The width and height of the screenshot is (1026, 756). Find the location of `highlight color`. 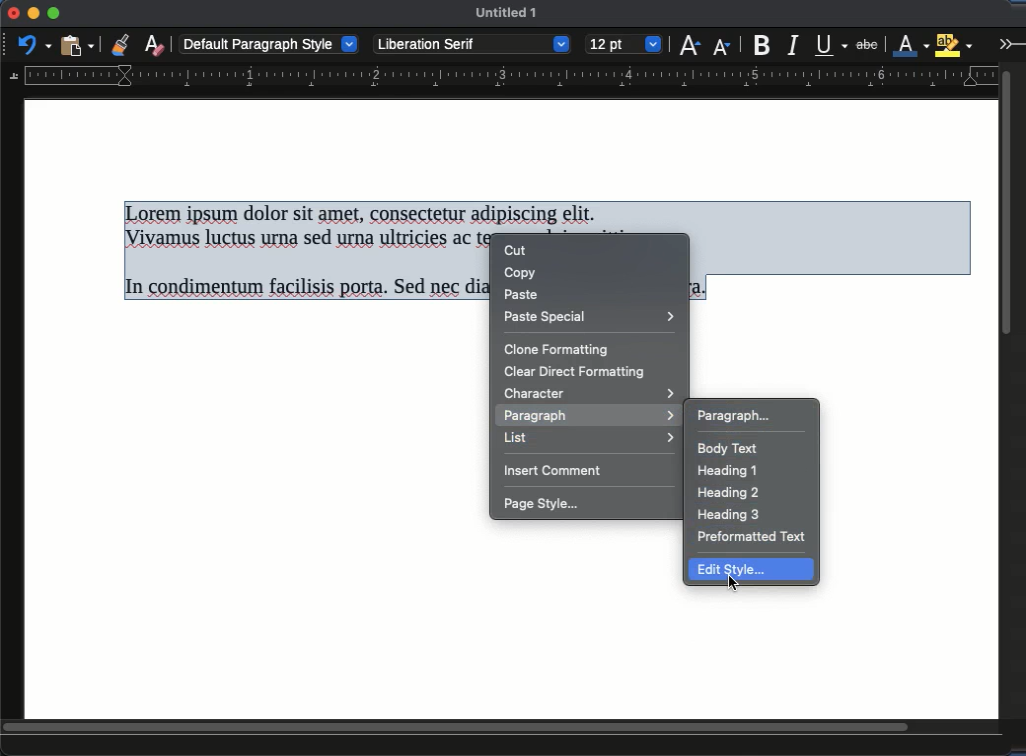

highlight color is located at coordinates (954, 43).